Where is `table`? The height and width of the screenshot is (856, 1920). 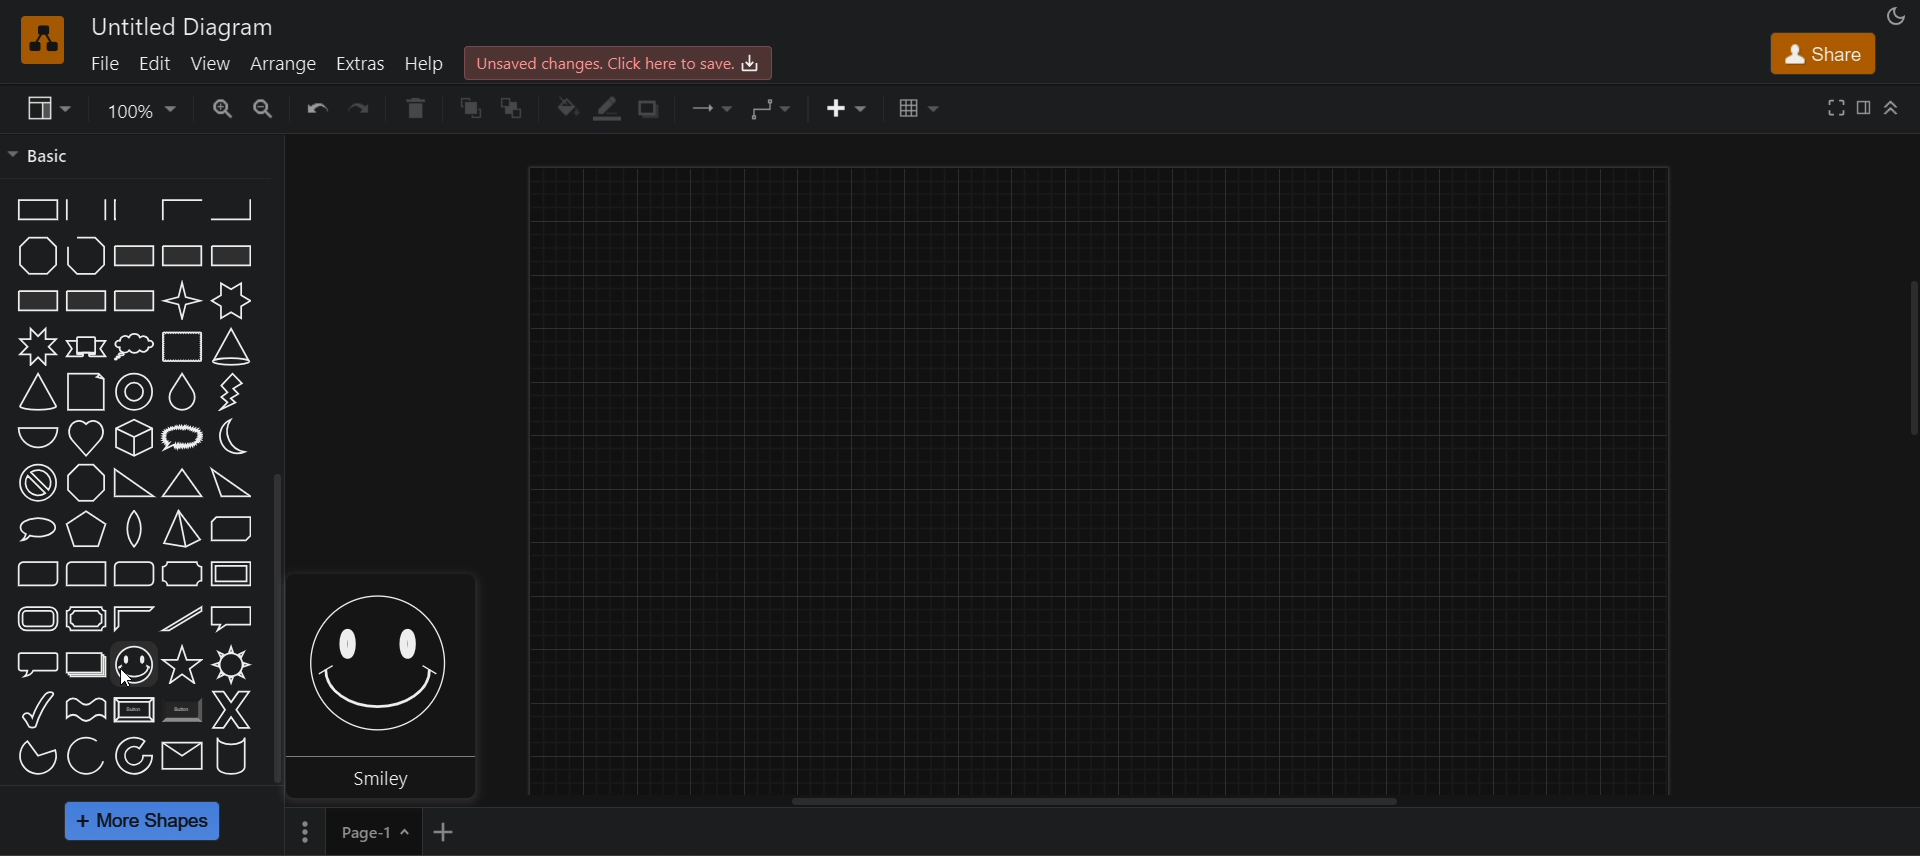 table is located at coordinates (922, 106).